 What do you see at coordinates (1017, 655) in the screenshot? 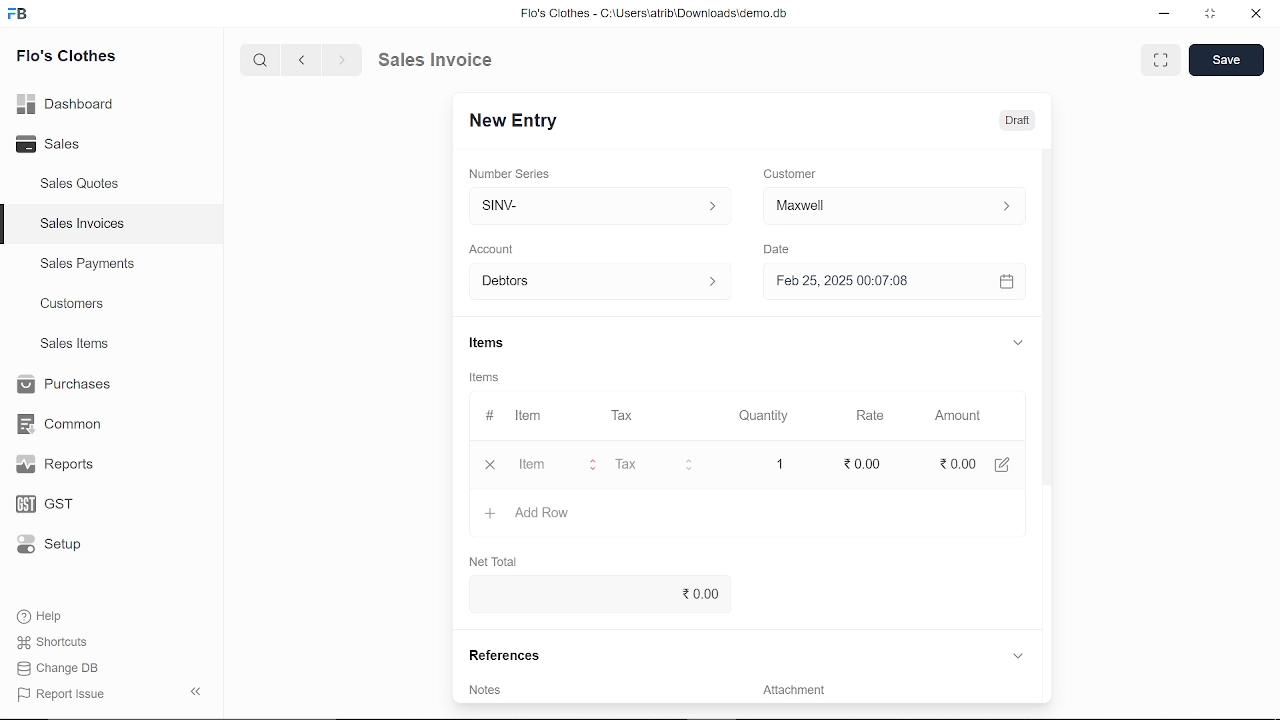
I see `expand reference` at bounding box center [1017, 655].